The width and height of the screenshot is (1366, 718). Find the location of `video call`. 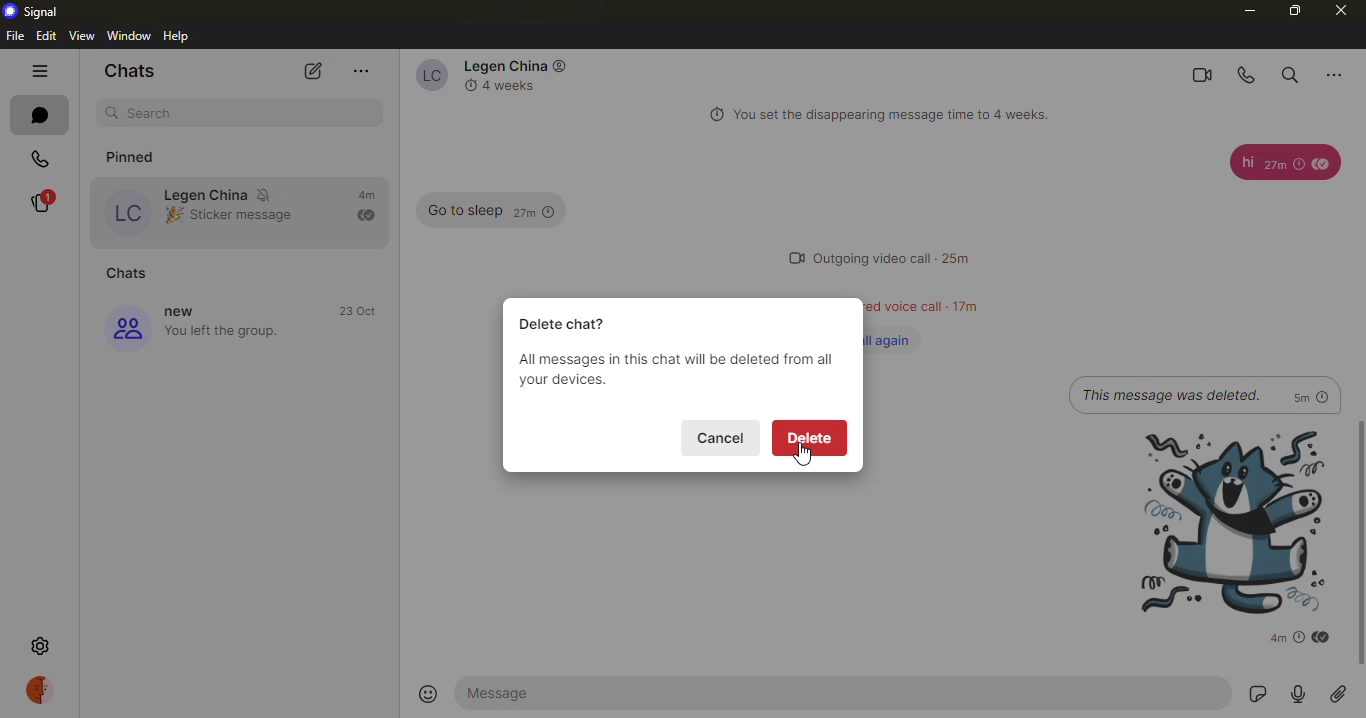

video call is located at coordinates (1196, 72).